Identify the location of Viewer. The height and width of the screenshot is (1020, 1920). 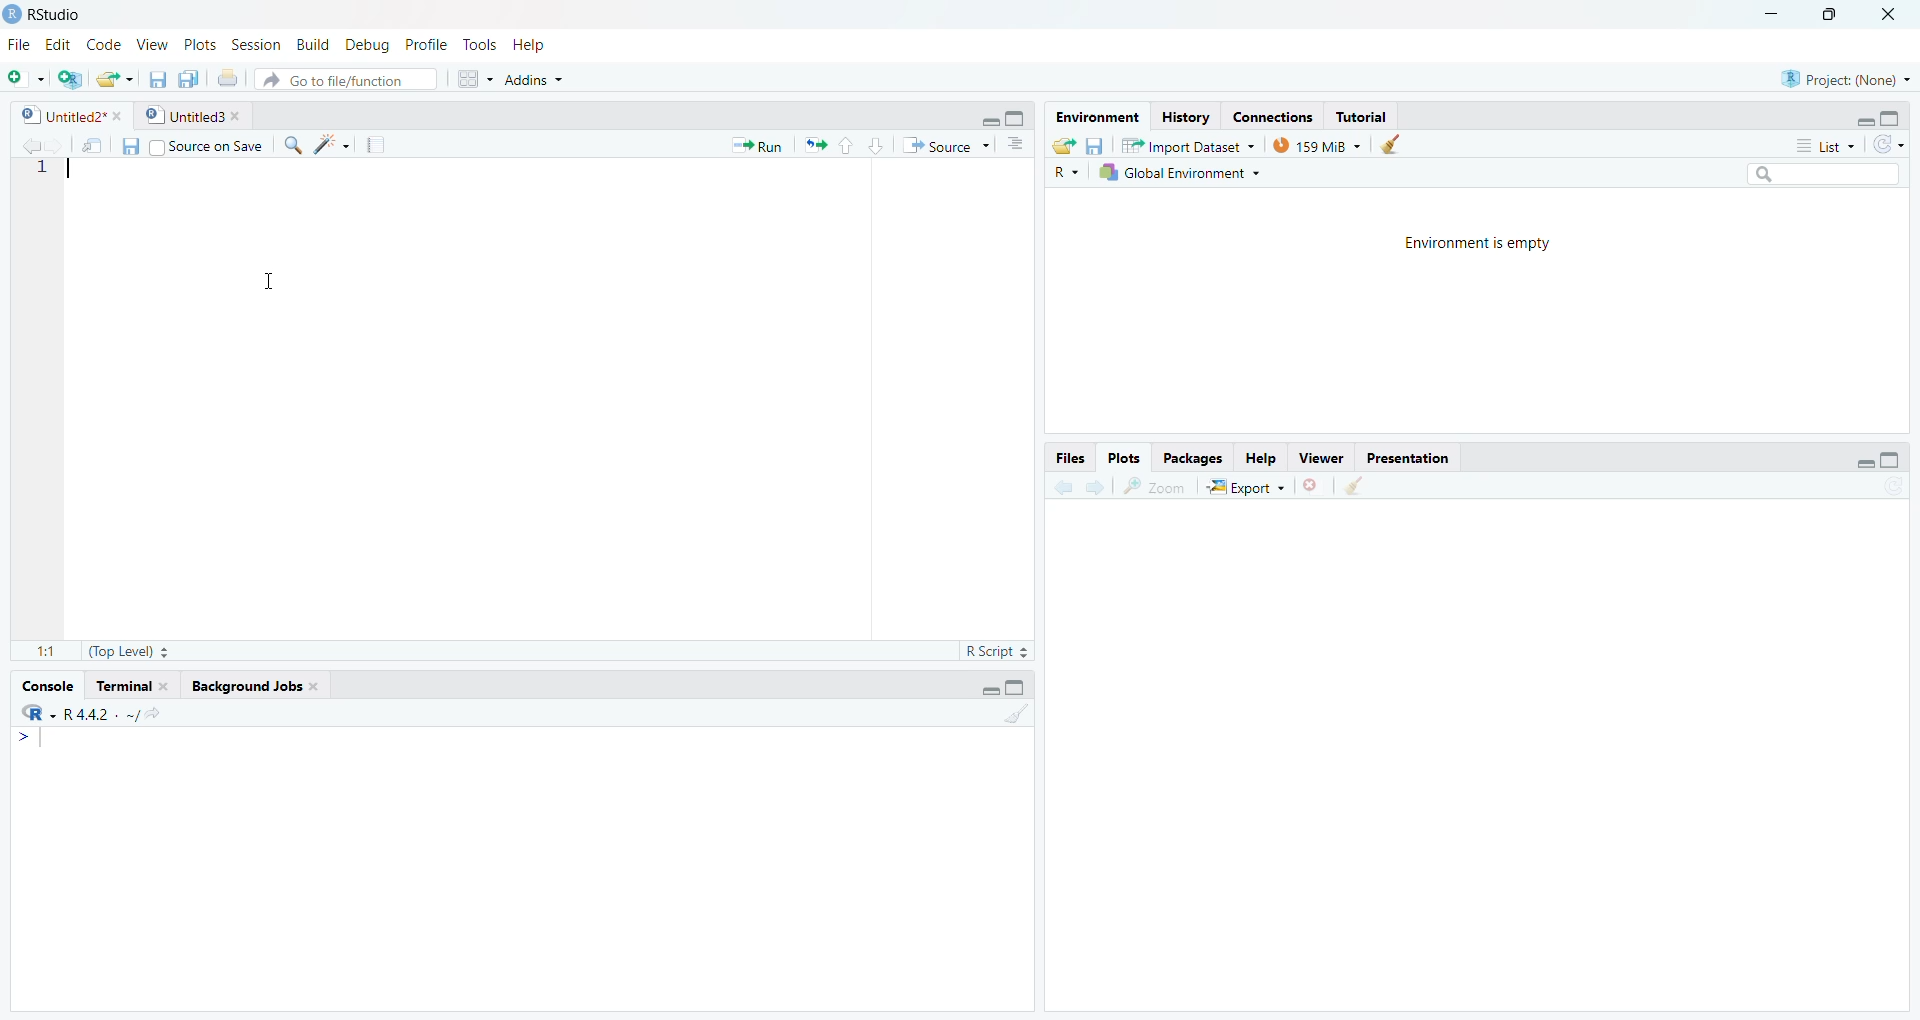
(1323, 458).